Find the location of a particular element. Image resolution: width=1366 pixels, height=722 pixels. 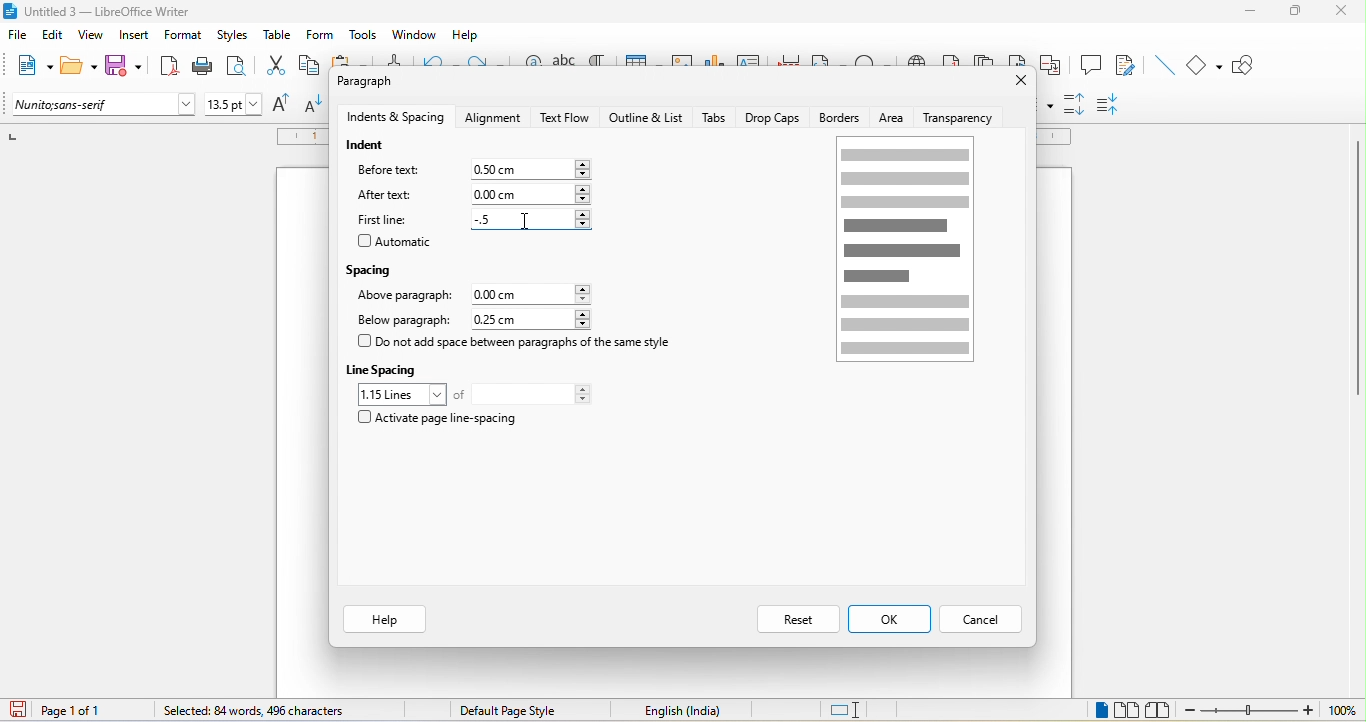

0.00 cm is located at coordinates (518, 168).